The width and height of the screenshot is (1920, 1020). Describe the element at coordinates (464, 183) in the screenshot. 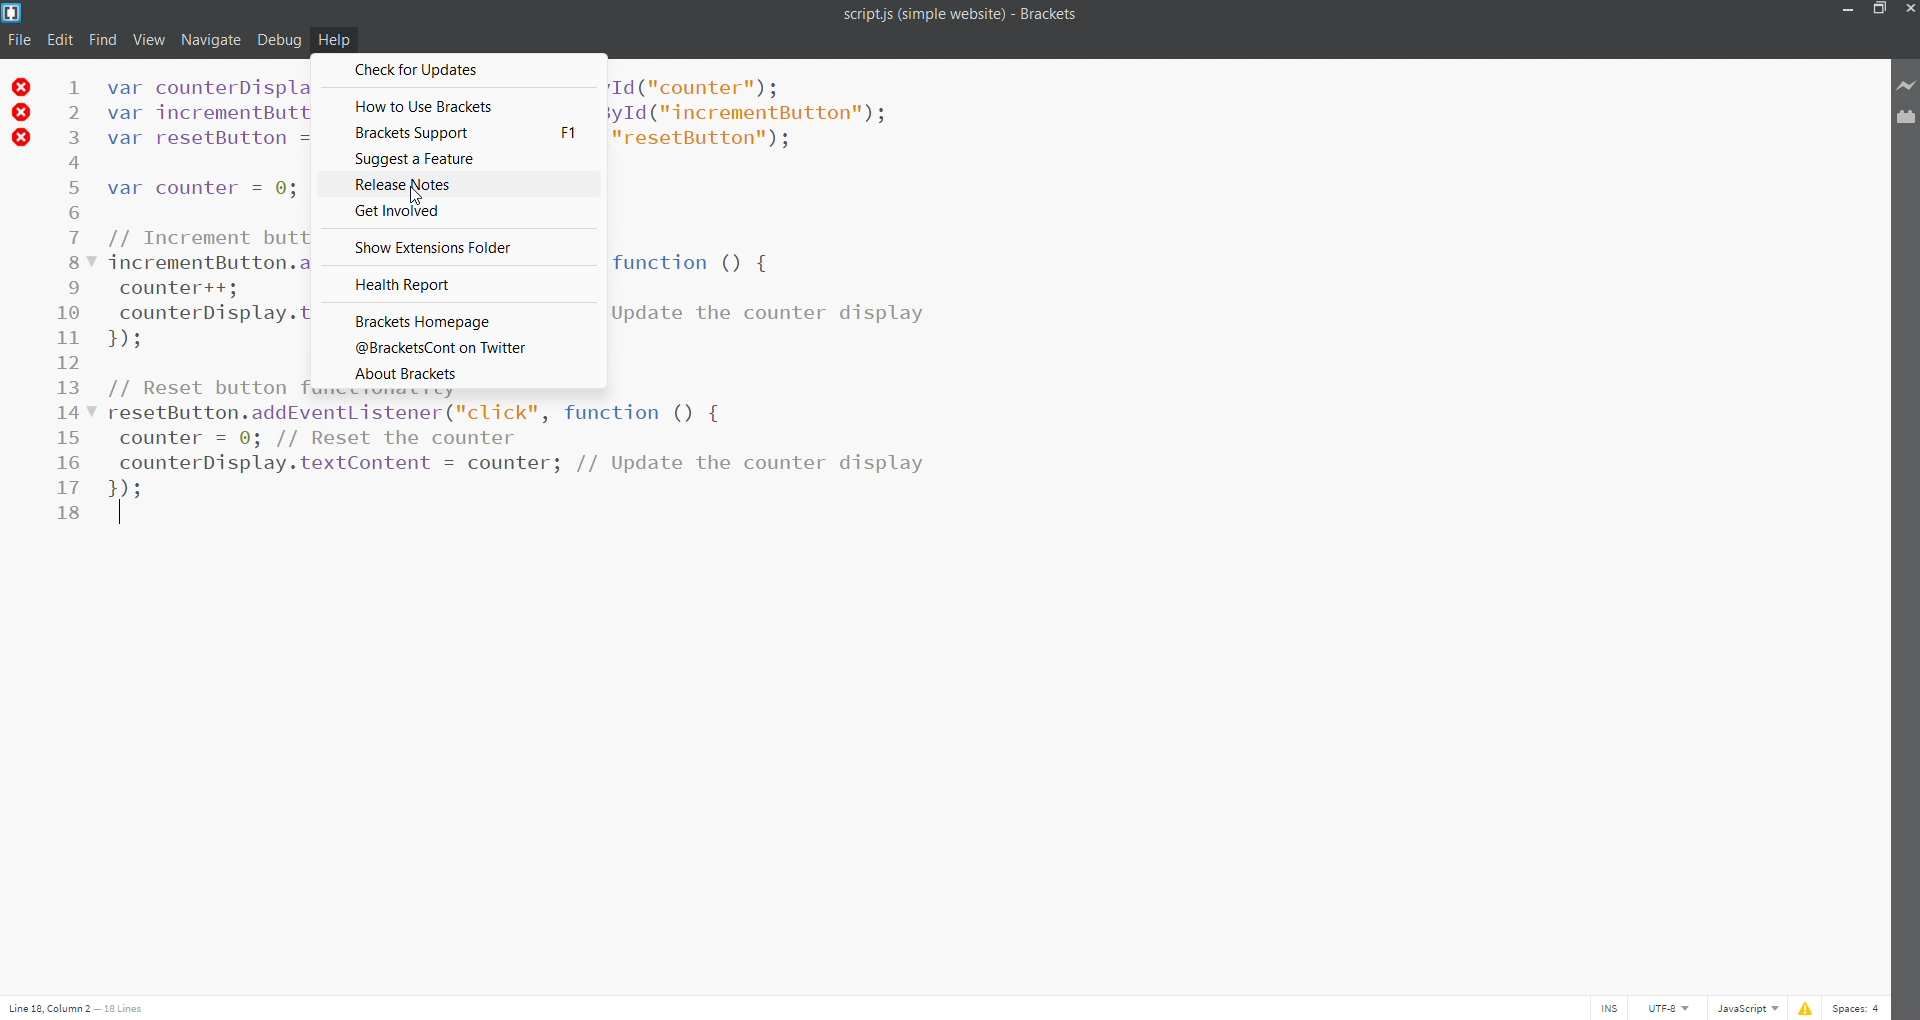

I see `release notes` at that location.